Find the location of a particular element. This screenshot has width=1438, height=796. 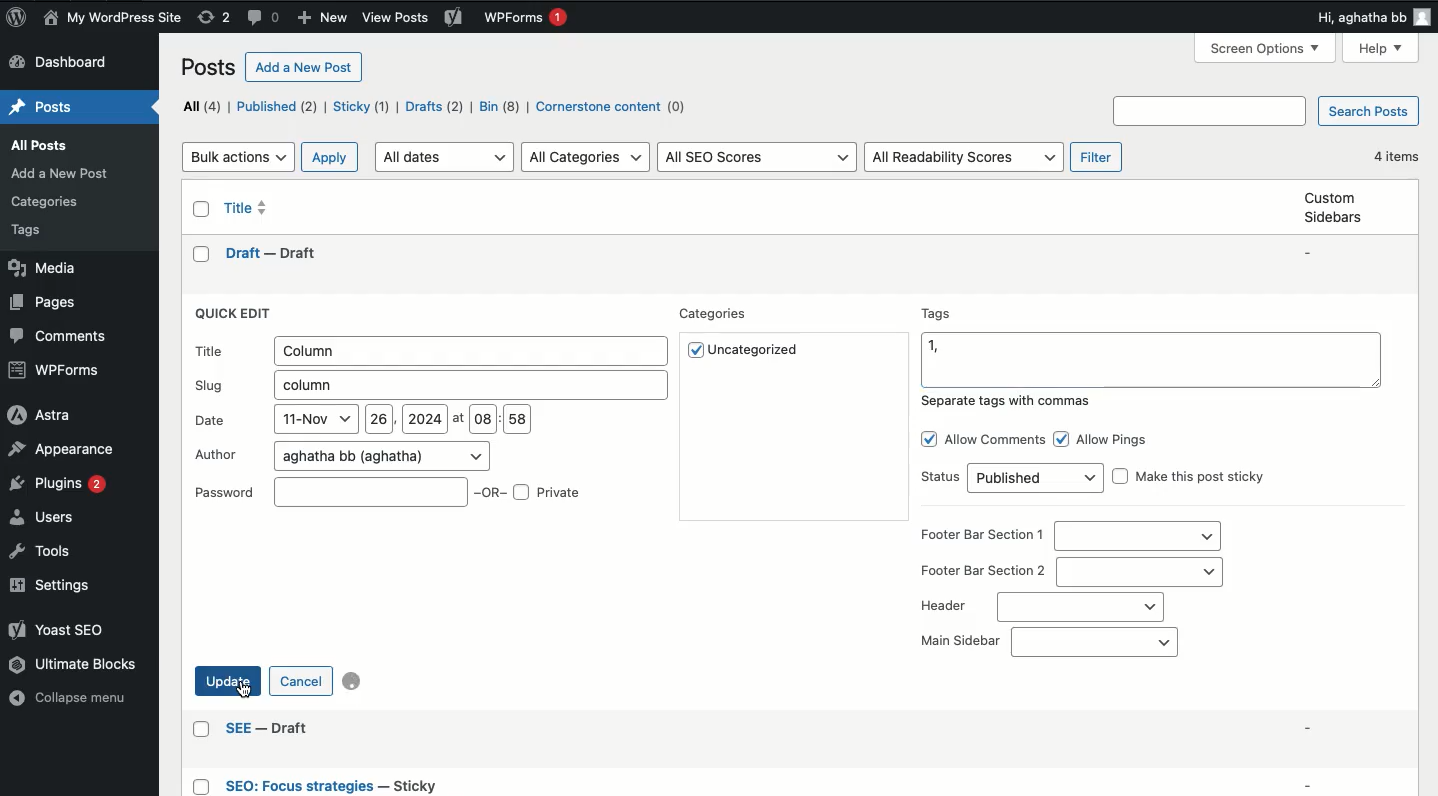

Search posts is located at coordinates (1367, 112).